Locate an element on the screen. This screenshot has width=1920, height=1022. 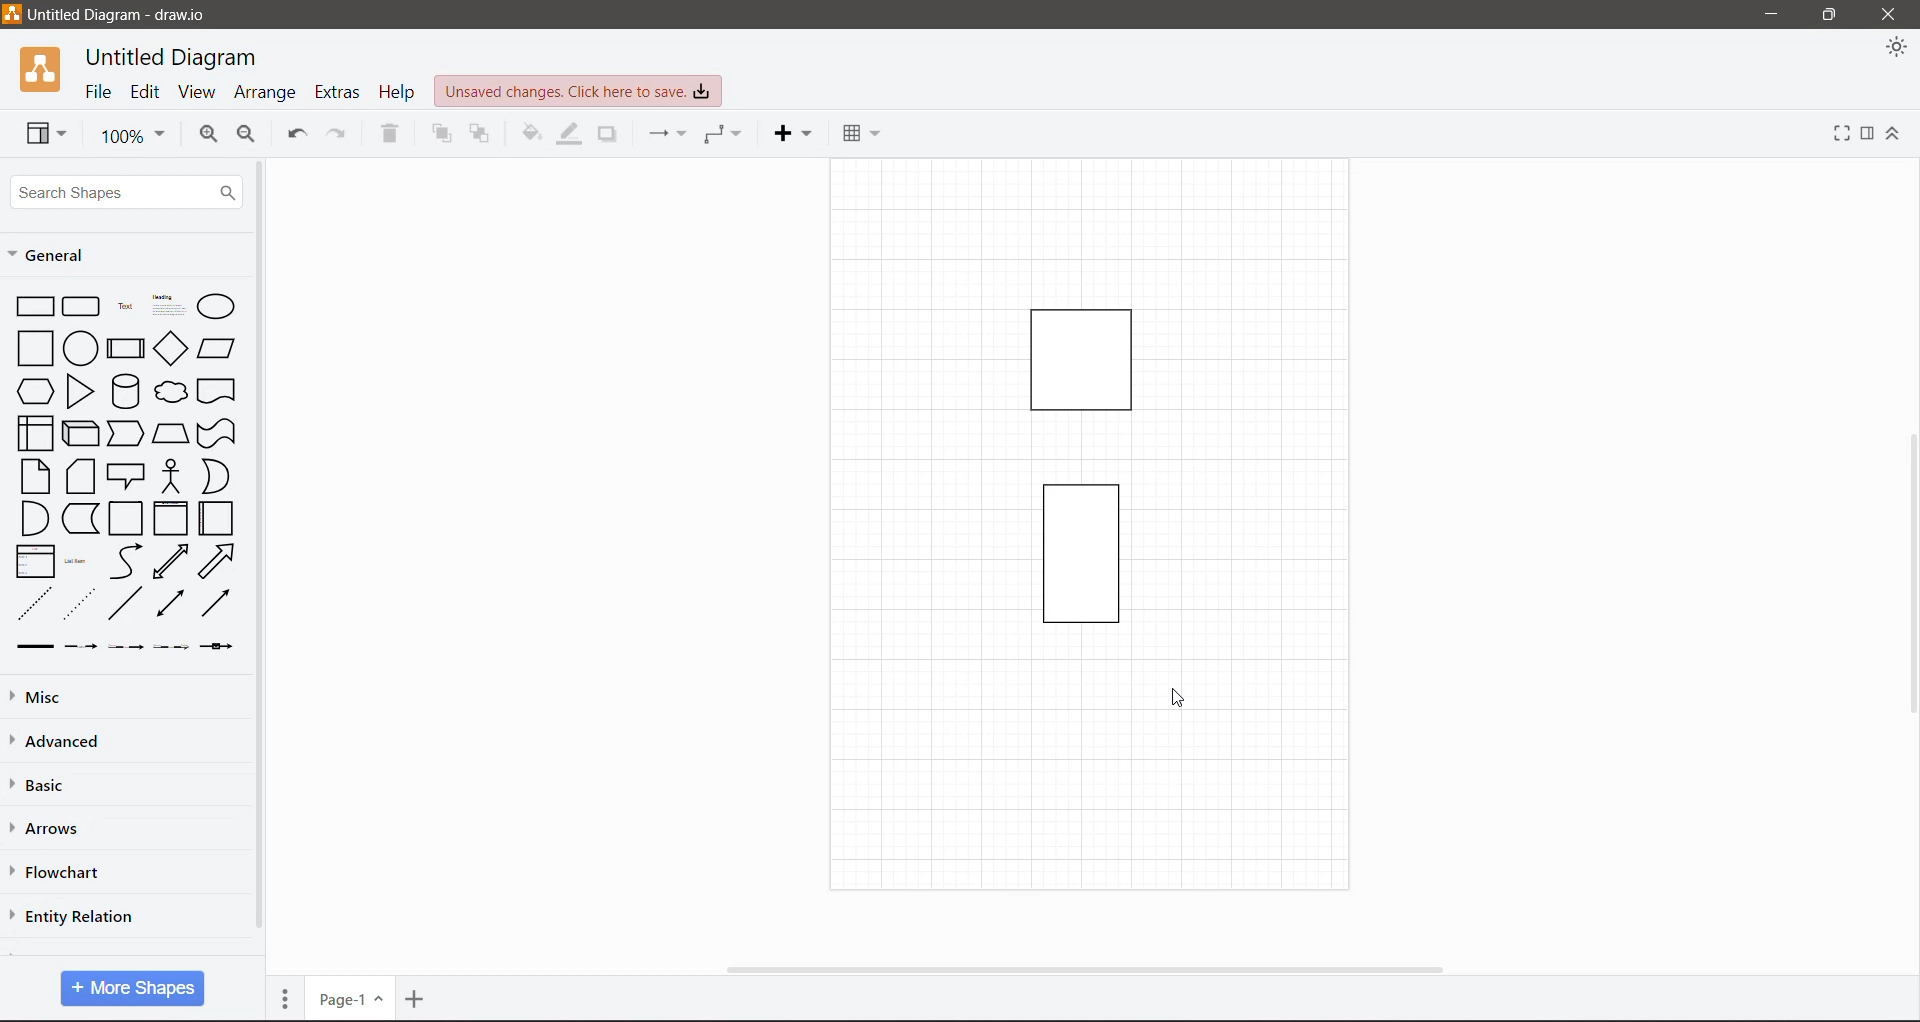
Vertical Scroll Bar is located at coordinates (1908, 575).